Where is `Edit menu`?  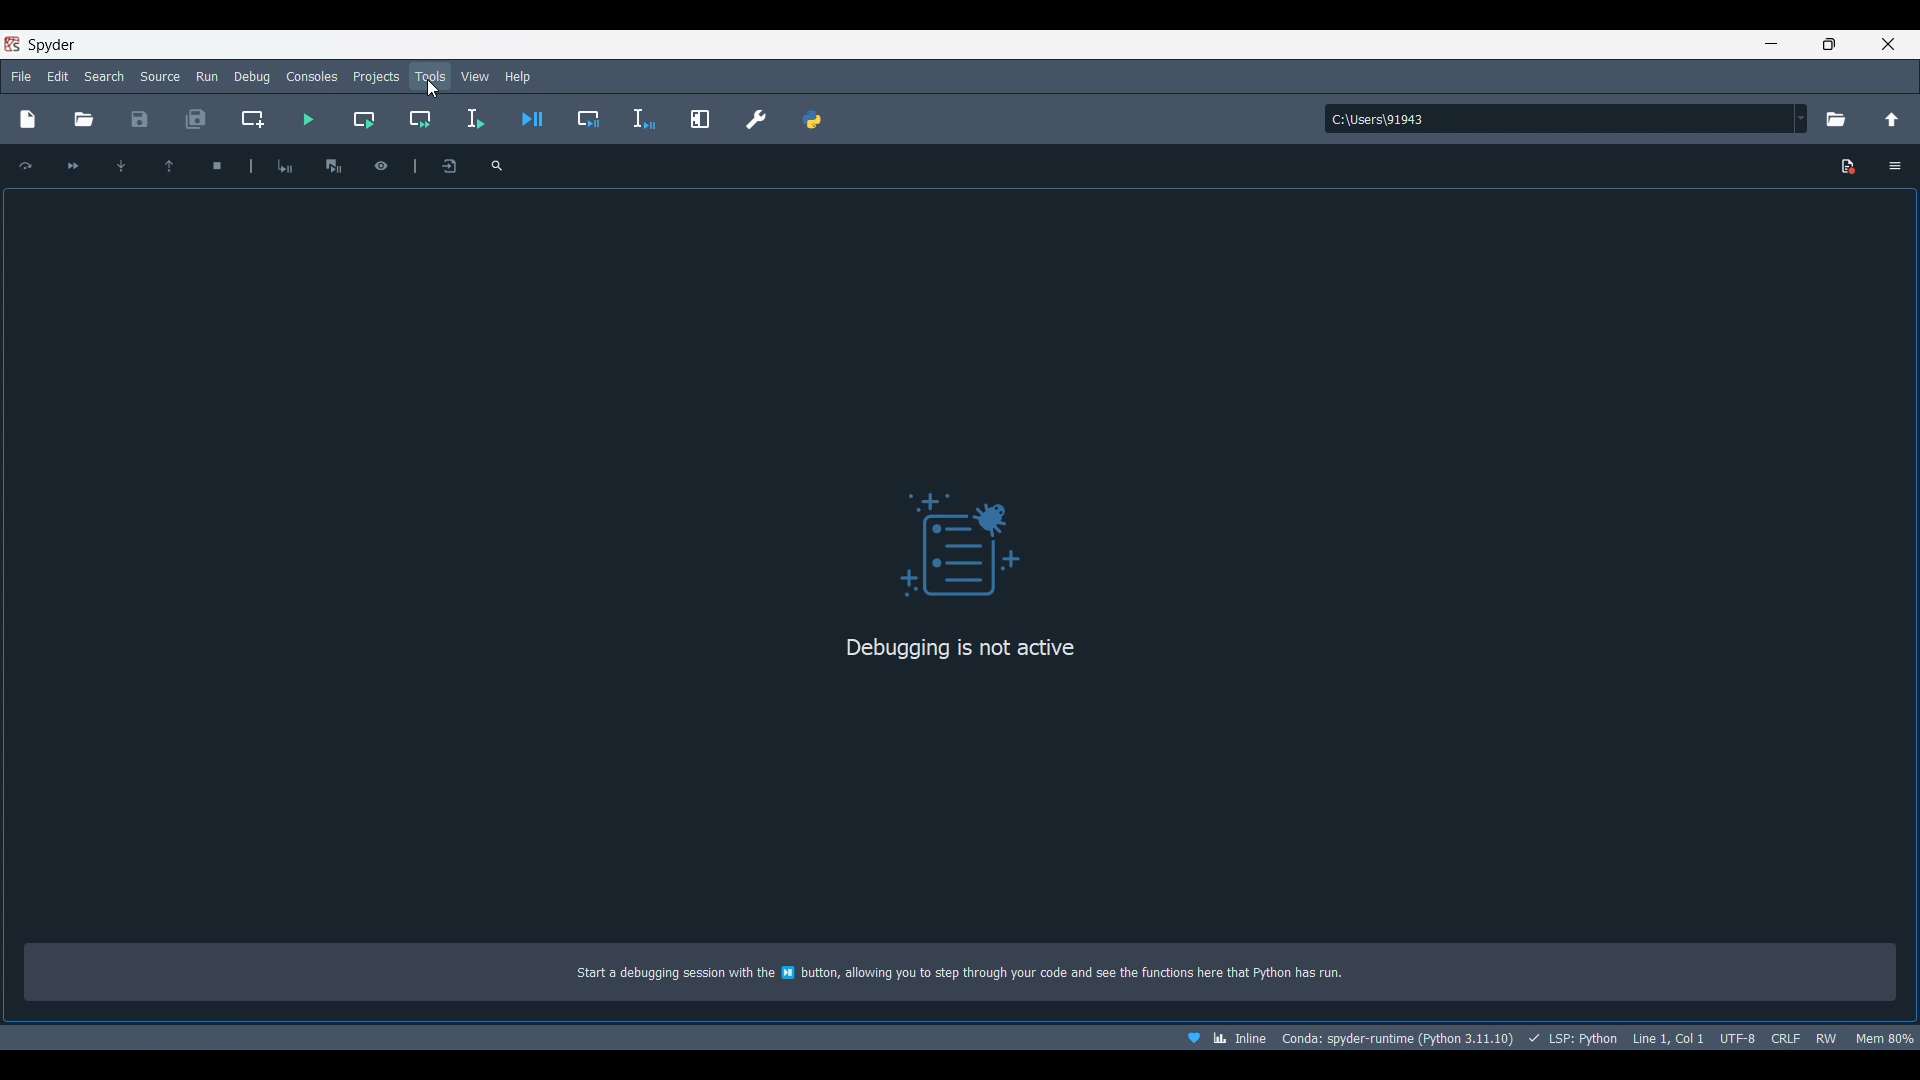
Edit menu is located at coordinates (59, 77).